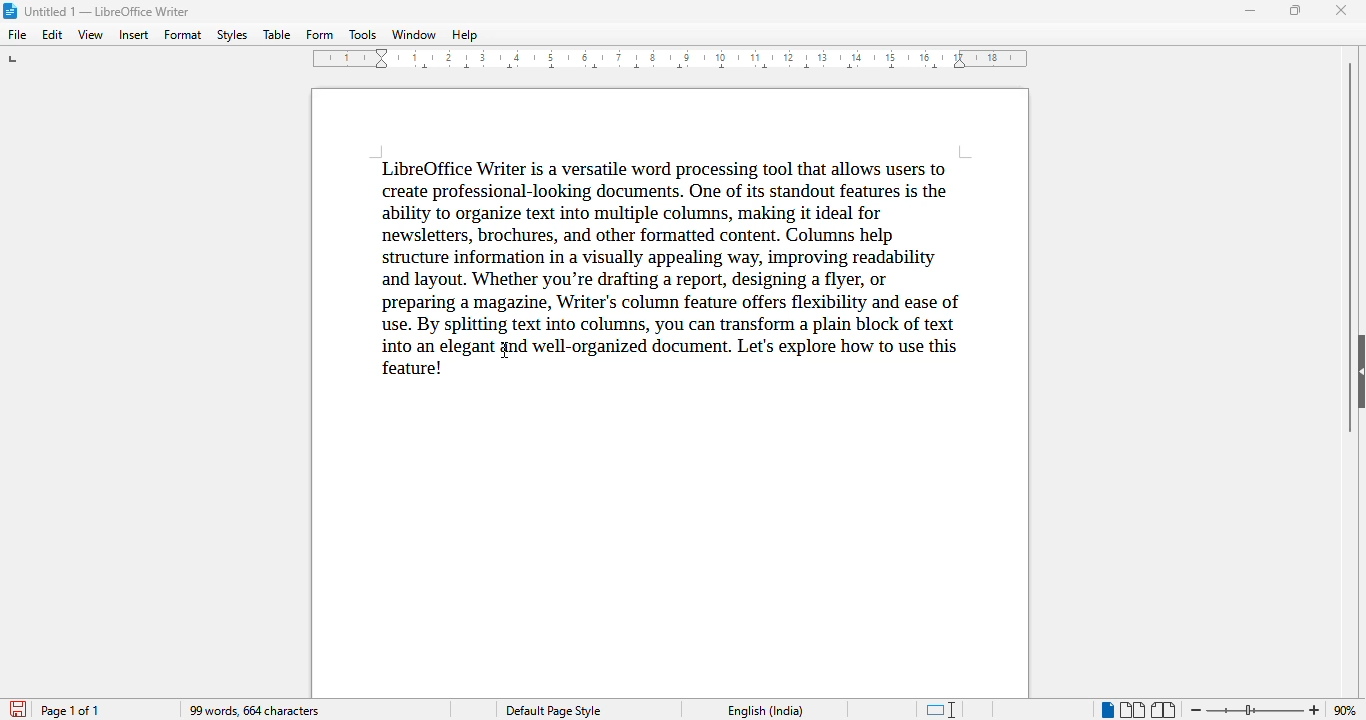 This screenshot has height=720, width=1366. What do you see at coordinates (110, 10) in the screenshot?
I see `Untitled 1 -- LibreOffice Writer` at bounding box center [110, 10].